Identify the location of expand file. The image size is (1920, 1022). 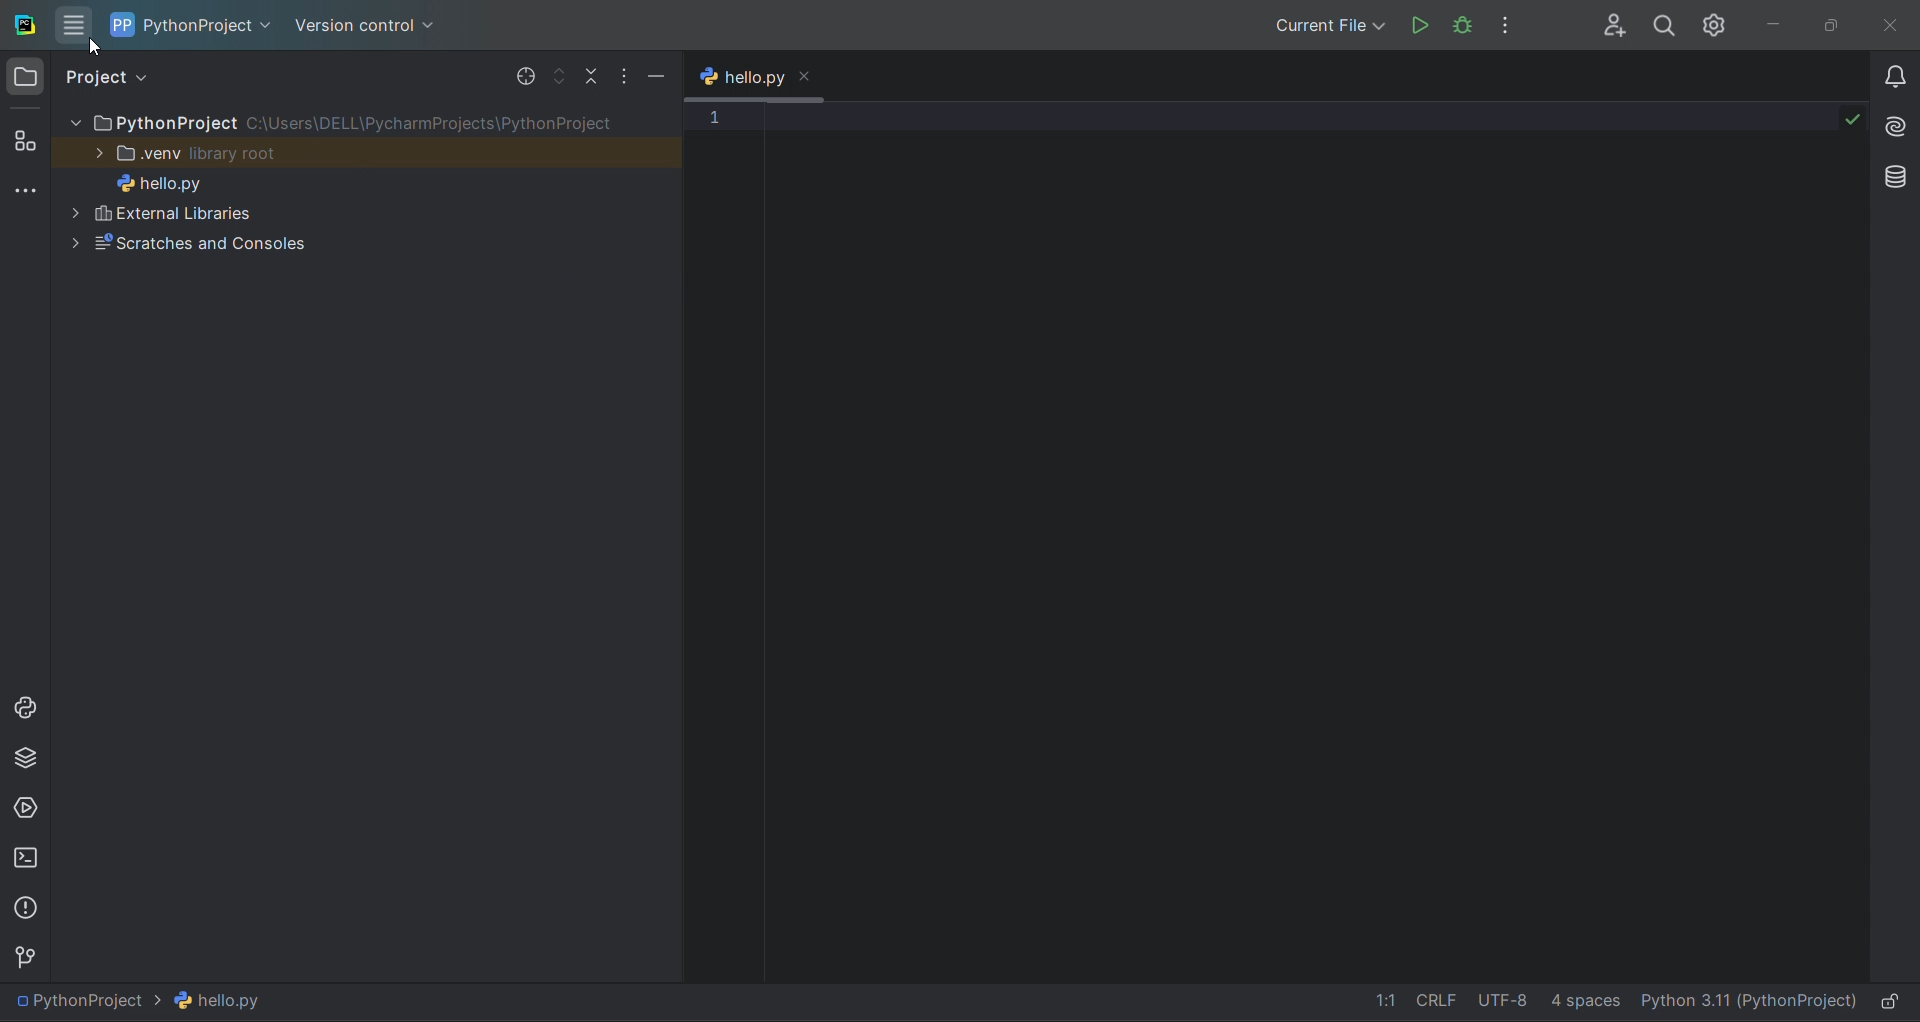
(557, 79).